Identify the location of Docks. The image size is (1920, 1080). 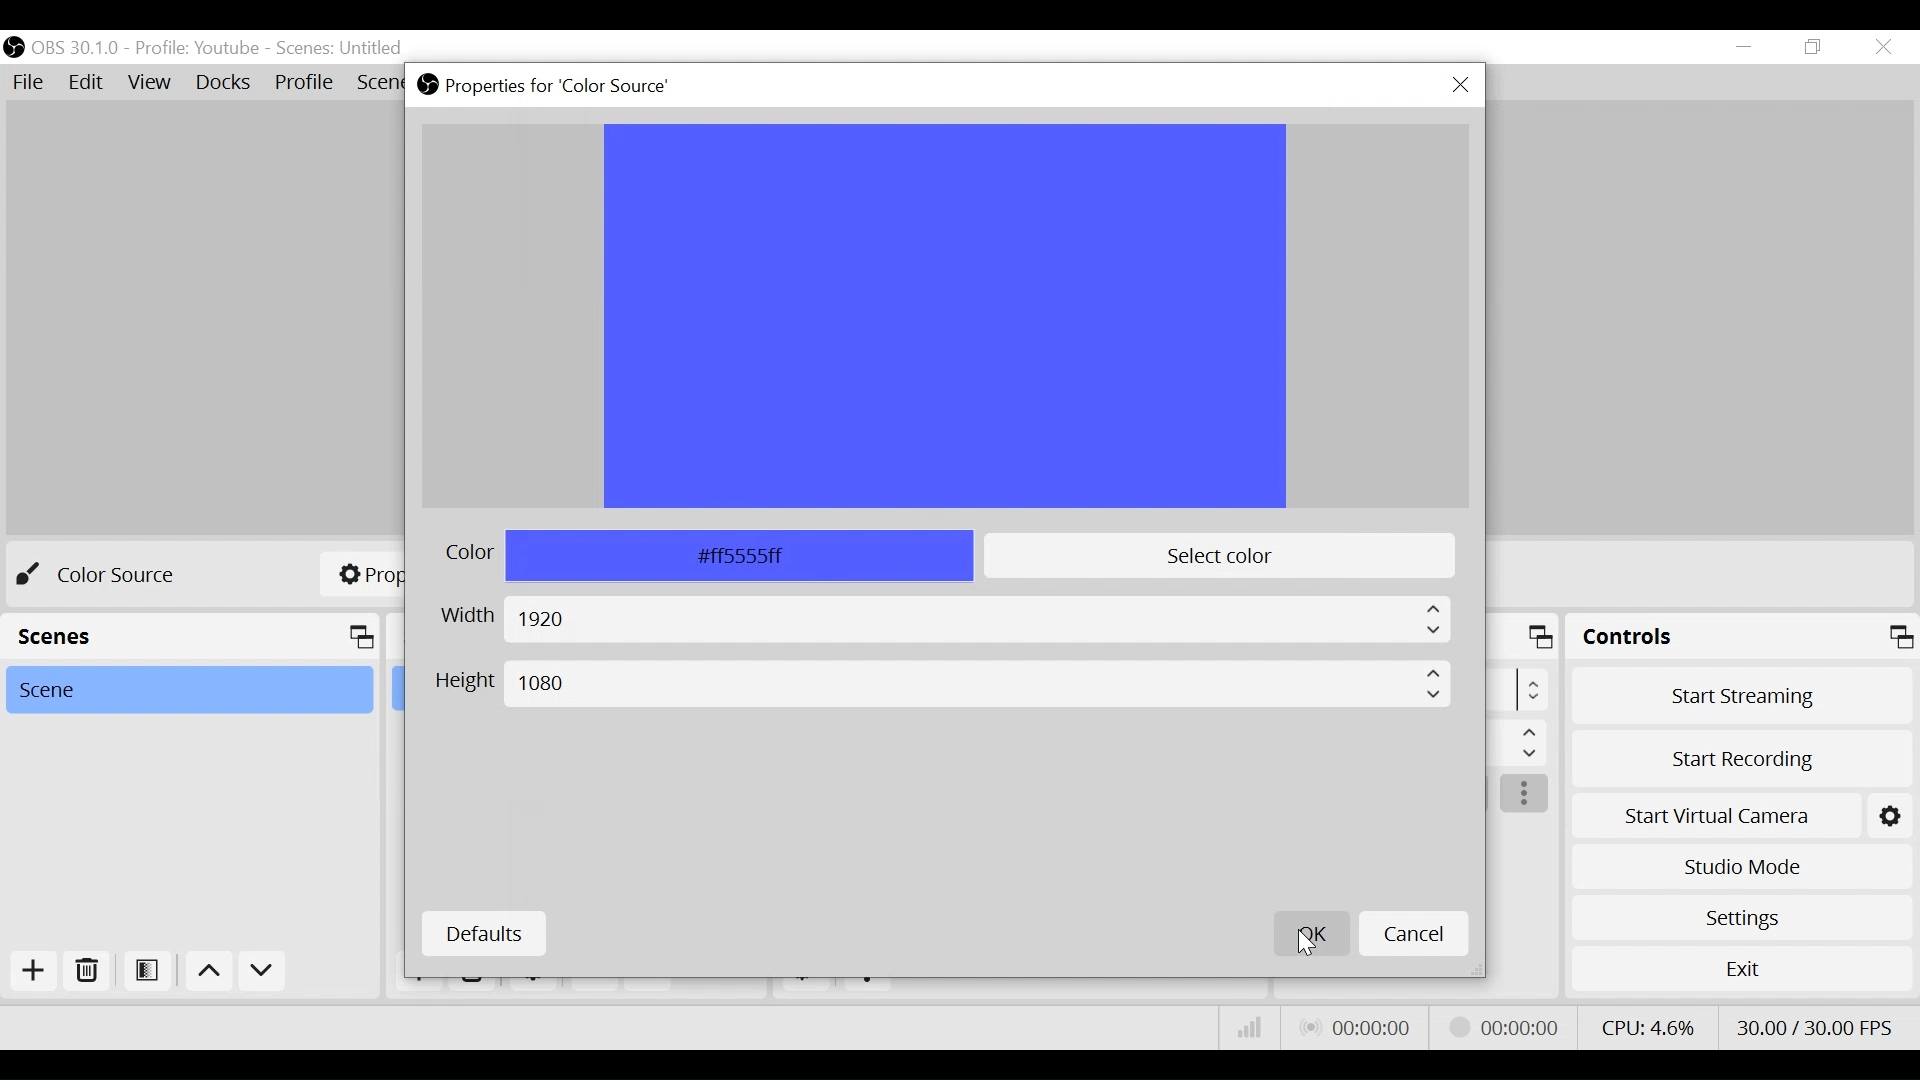
(225, 83).